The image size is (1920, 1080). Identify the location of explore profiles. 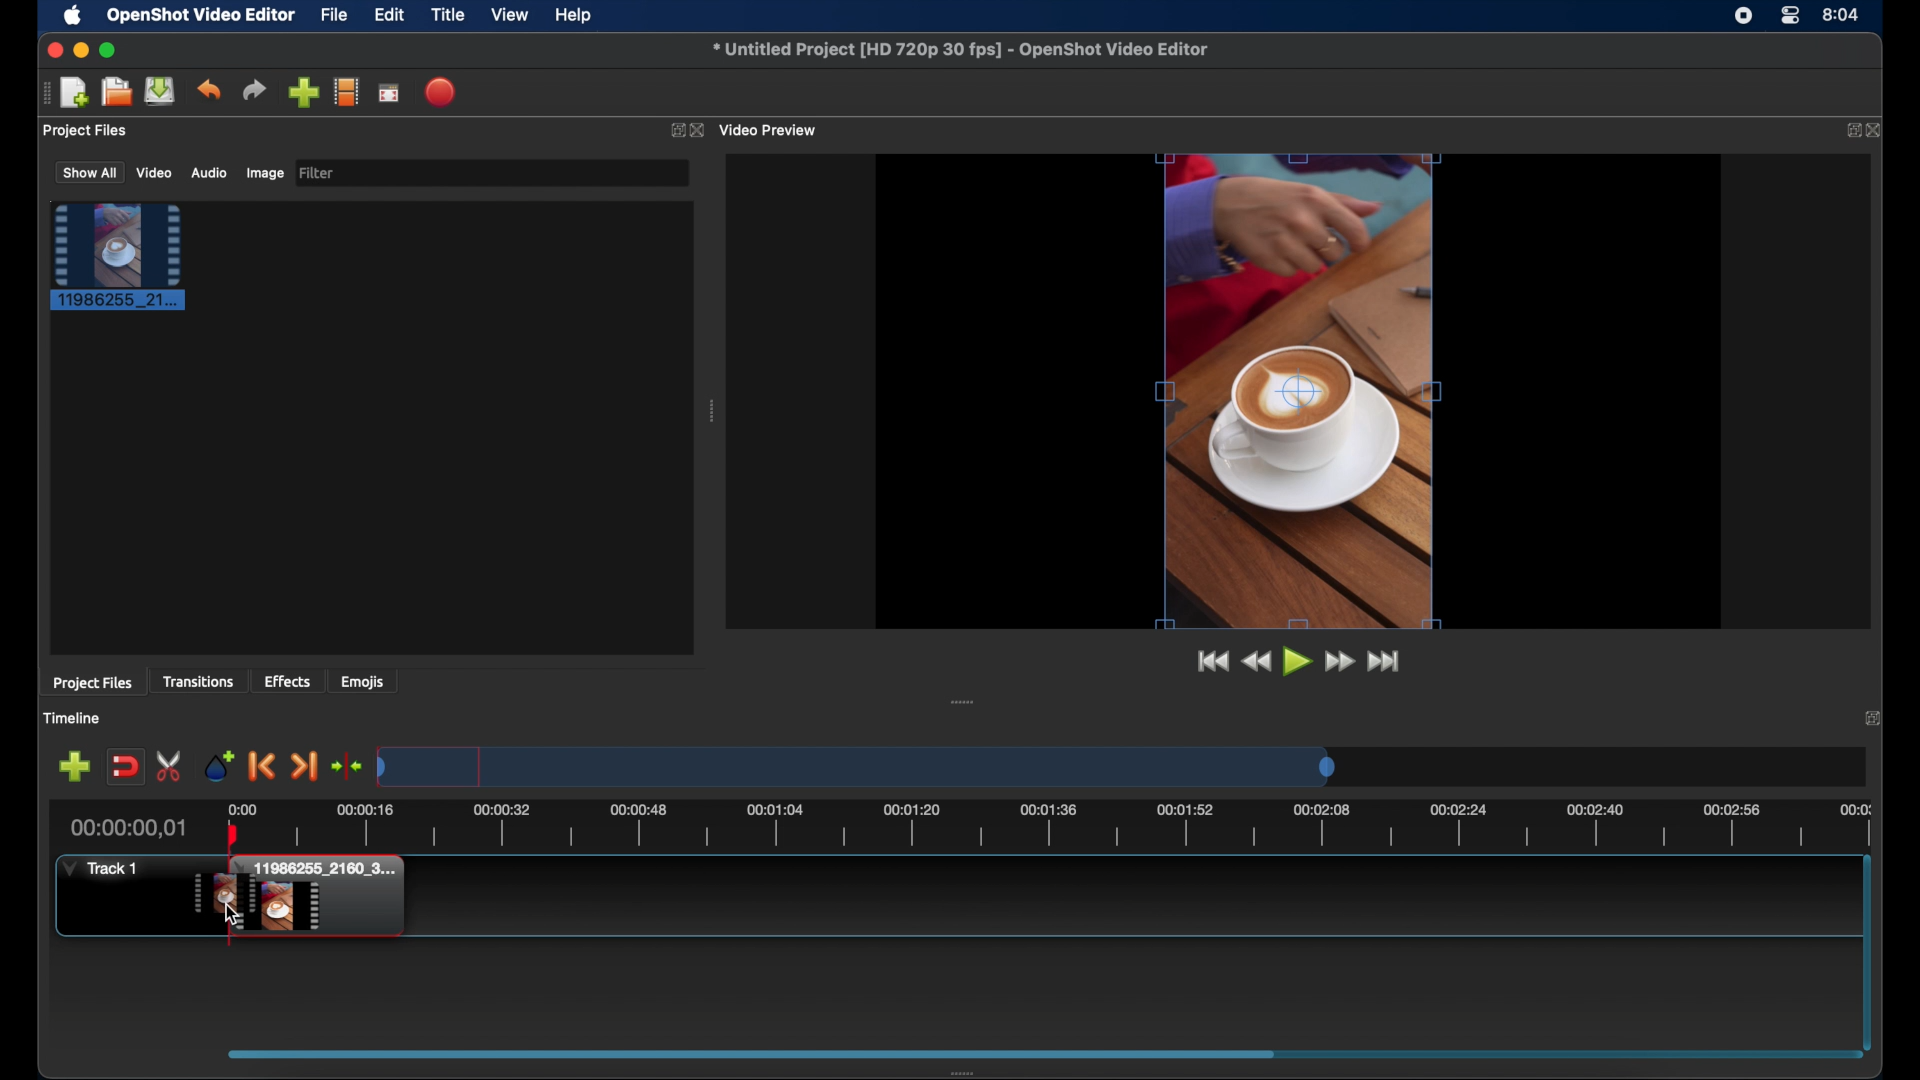
(346, 93).